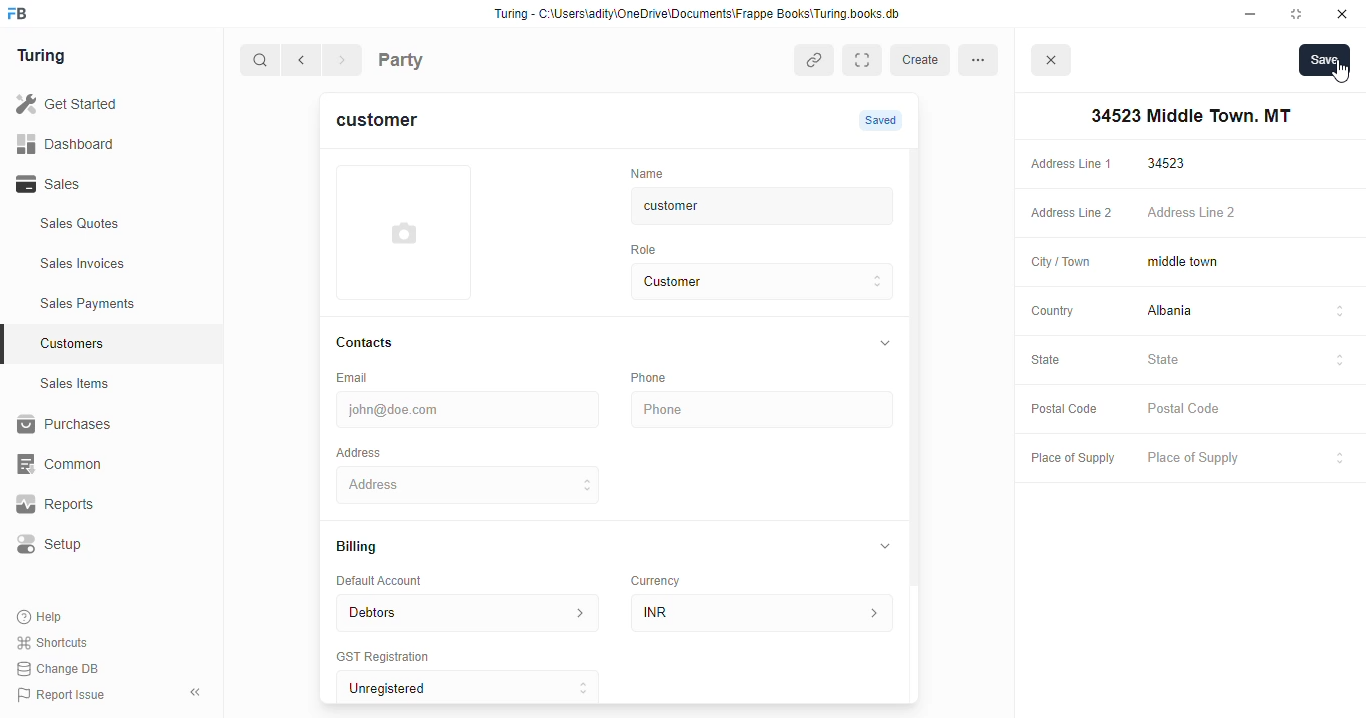  What do you see at coordinates (384, 343) in the screenshot?
I see `Contacts` at bounding box center [384, 343].